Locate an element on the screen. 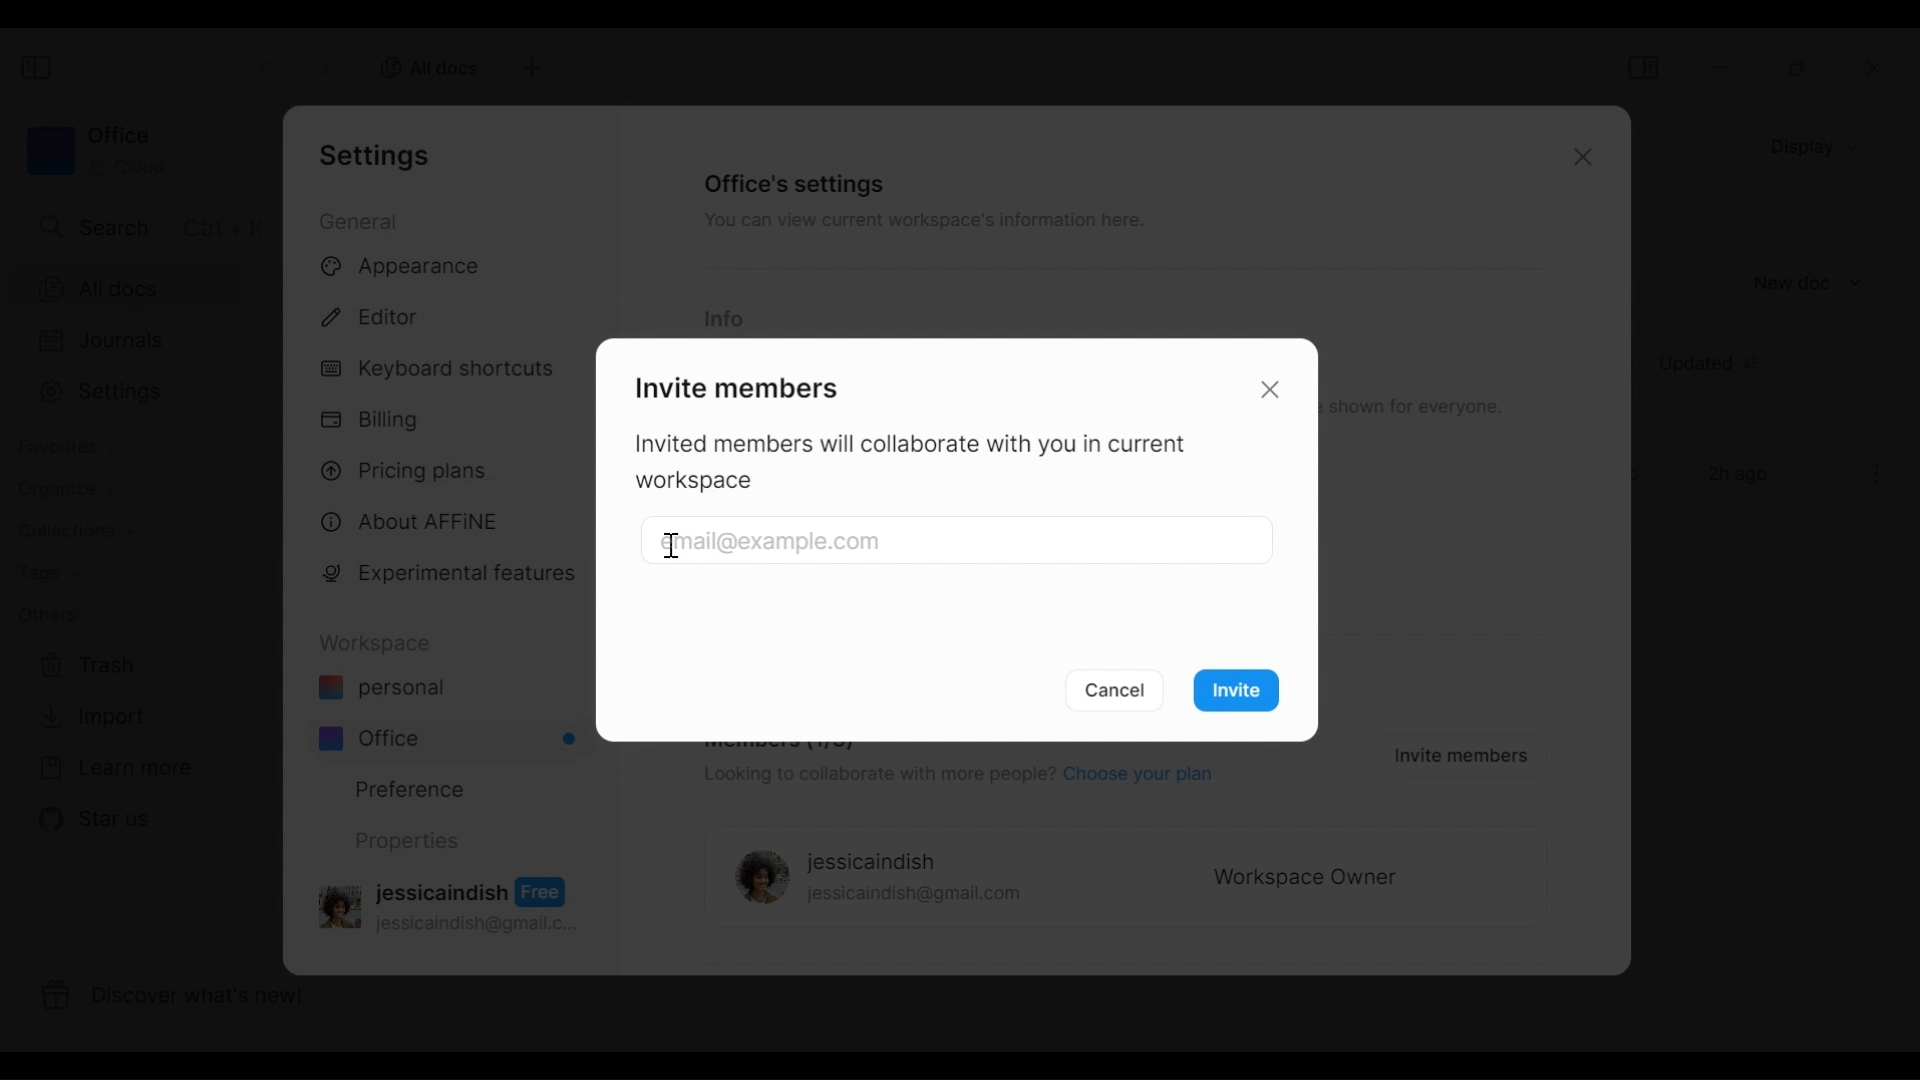 The image size is (1920, 1080). Only an owner can edit the workspace avatar and name. Changes will be shown for everyone. is located at coordinates (1420, 407).